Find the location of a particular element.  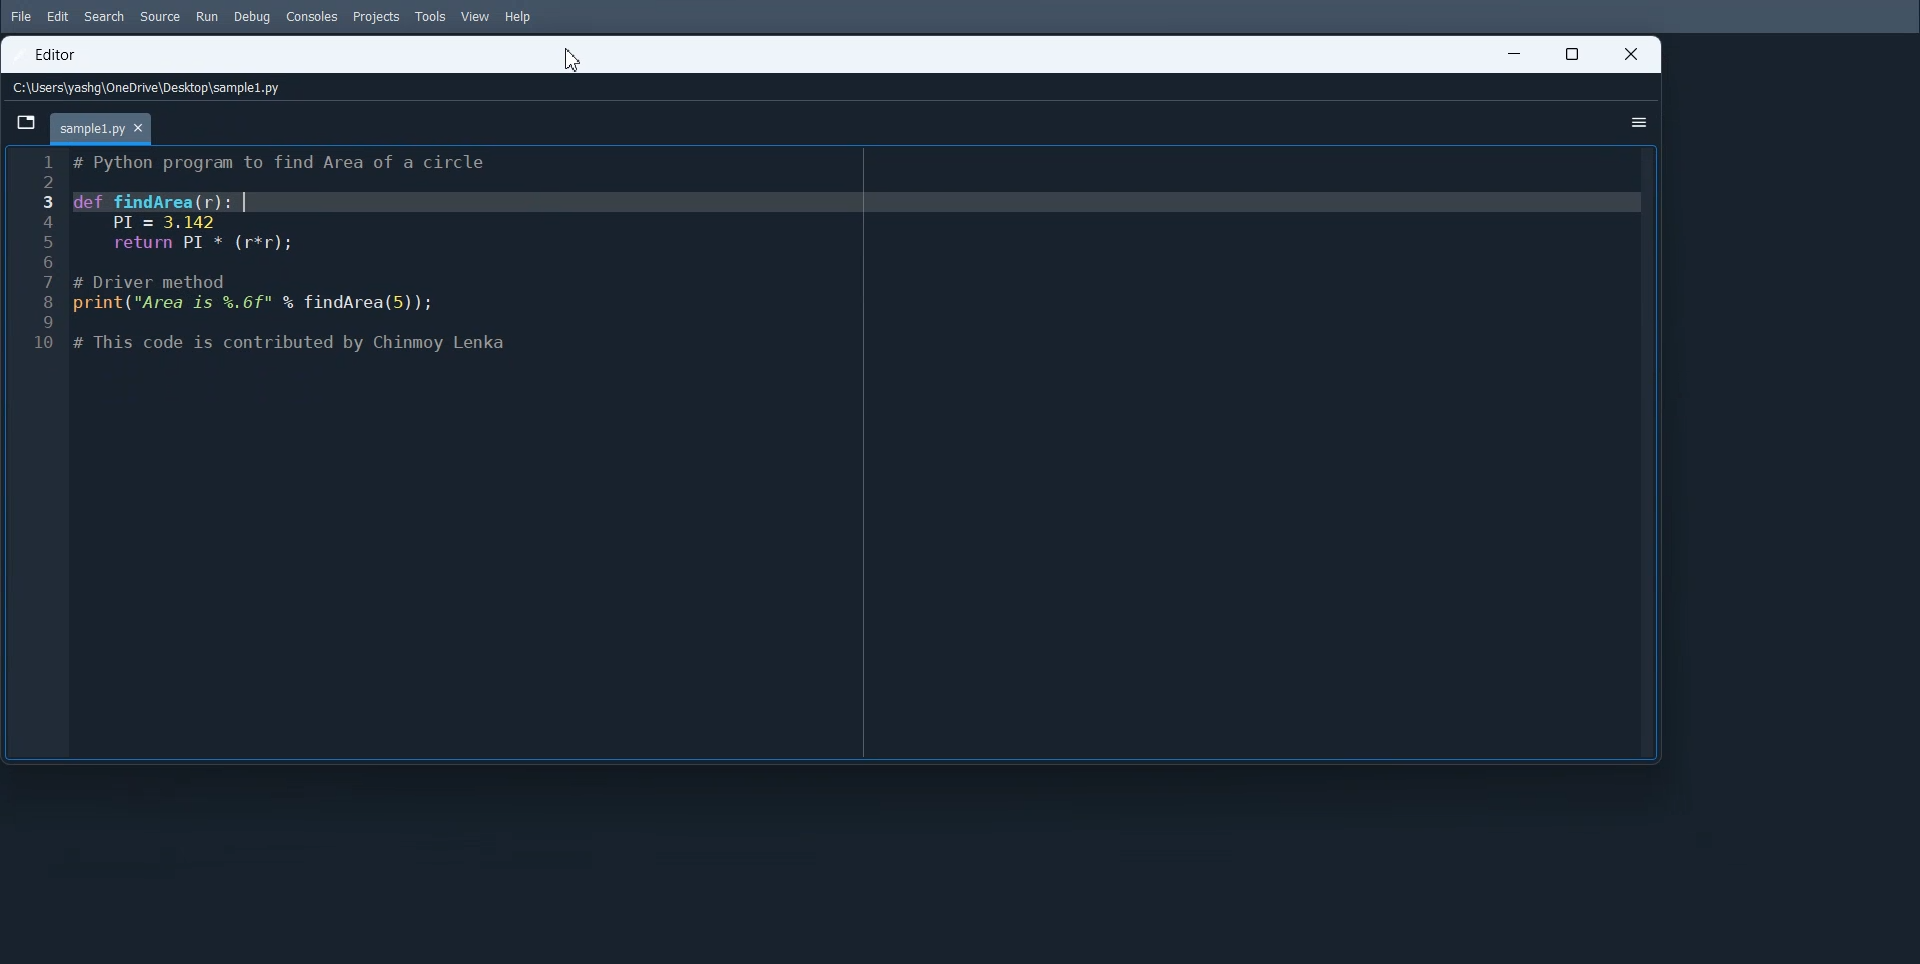

Minimize is located at coordinates (1506, 57).